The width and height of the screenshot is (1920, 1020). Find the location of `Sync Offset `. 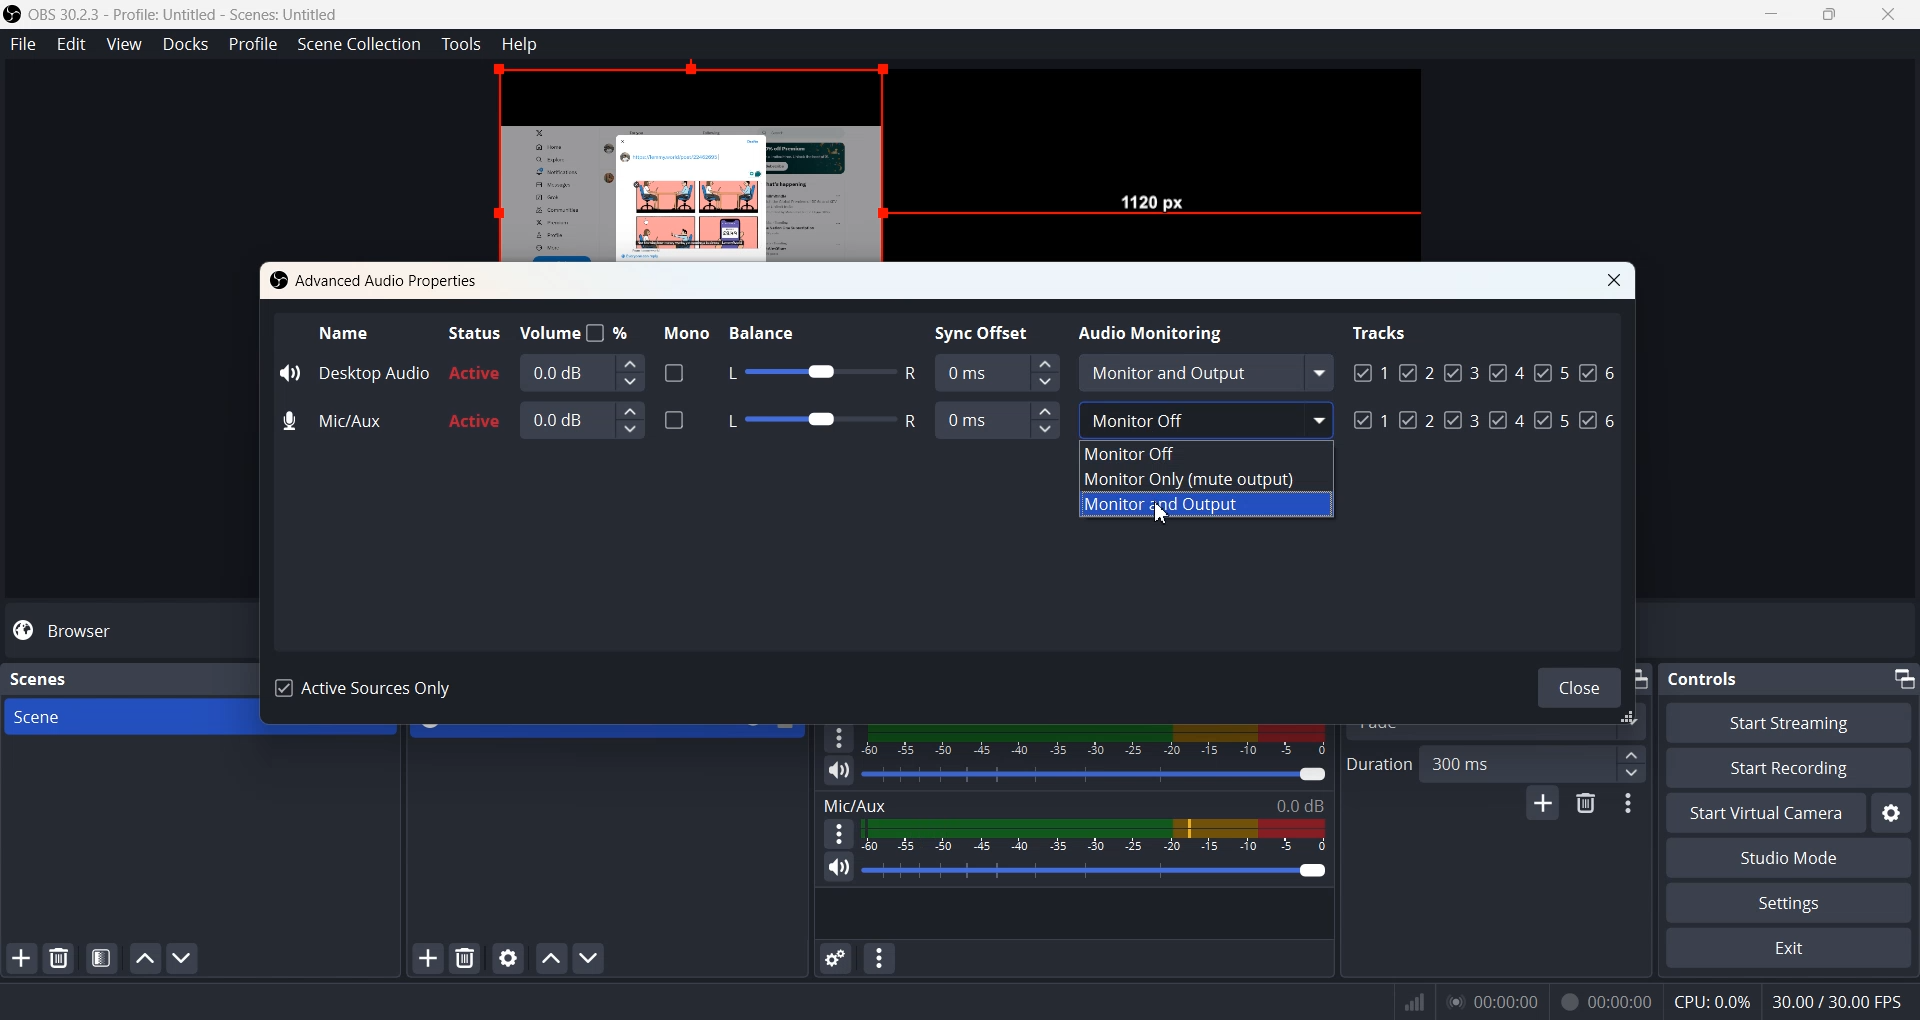

Sync Offset  is located at coordinates (999, 420).